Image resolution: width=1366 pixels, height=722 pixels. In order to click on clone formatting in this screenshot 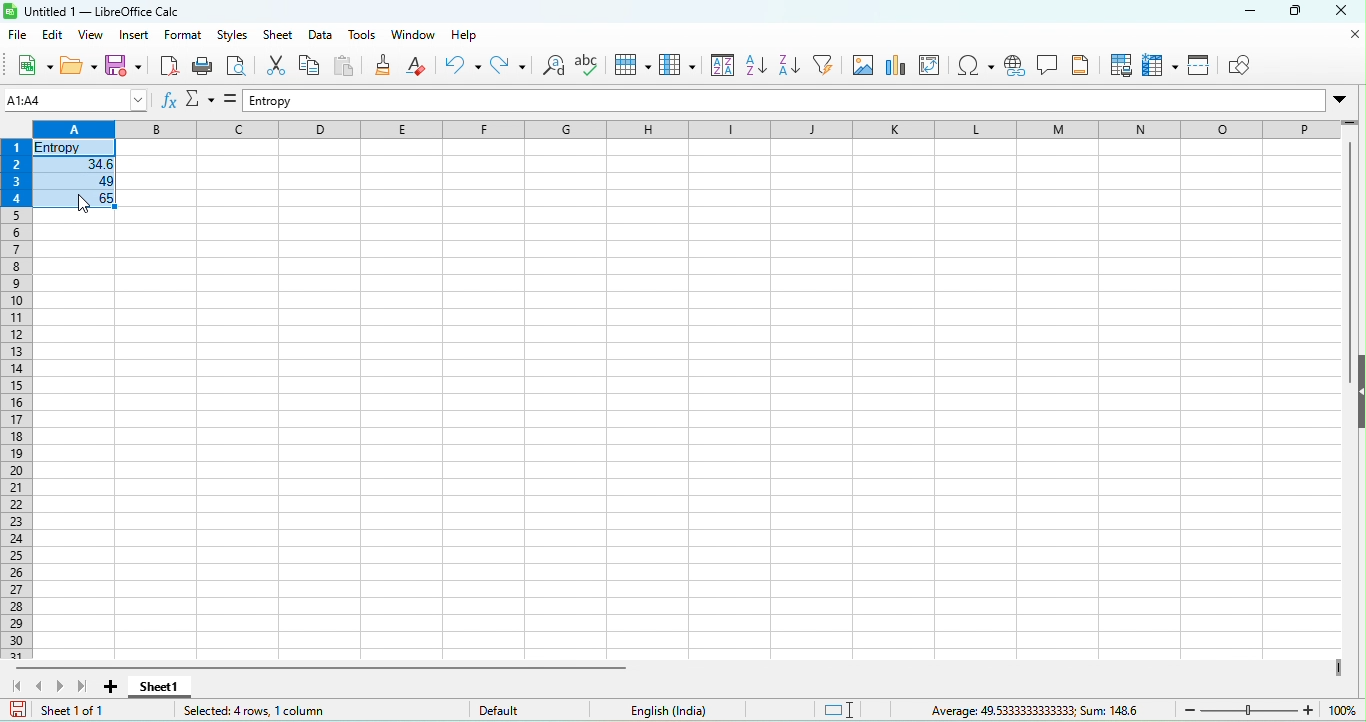, I will do `click(385, 66)`.